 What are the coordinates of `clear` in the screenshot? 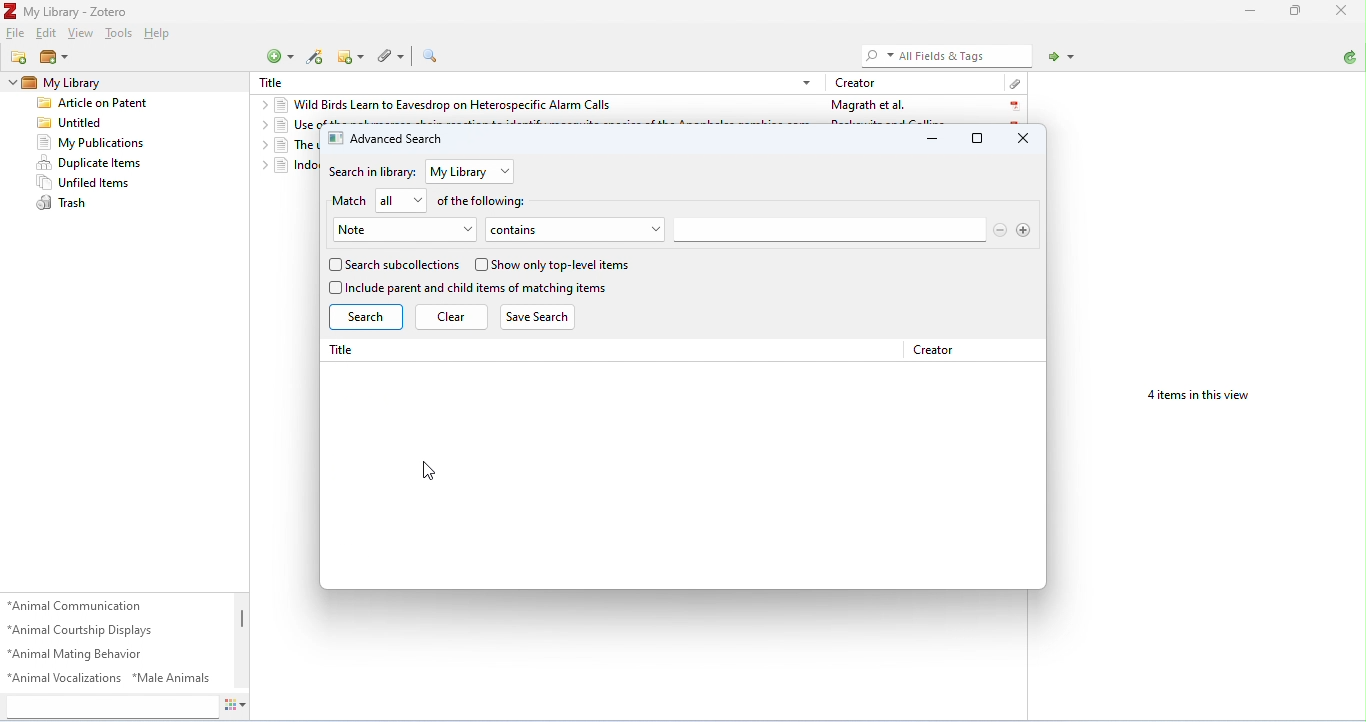 It's located at (452, 316).